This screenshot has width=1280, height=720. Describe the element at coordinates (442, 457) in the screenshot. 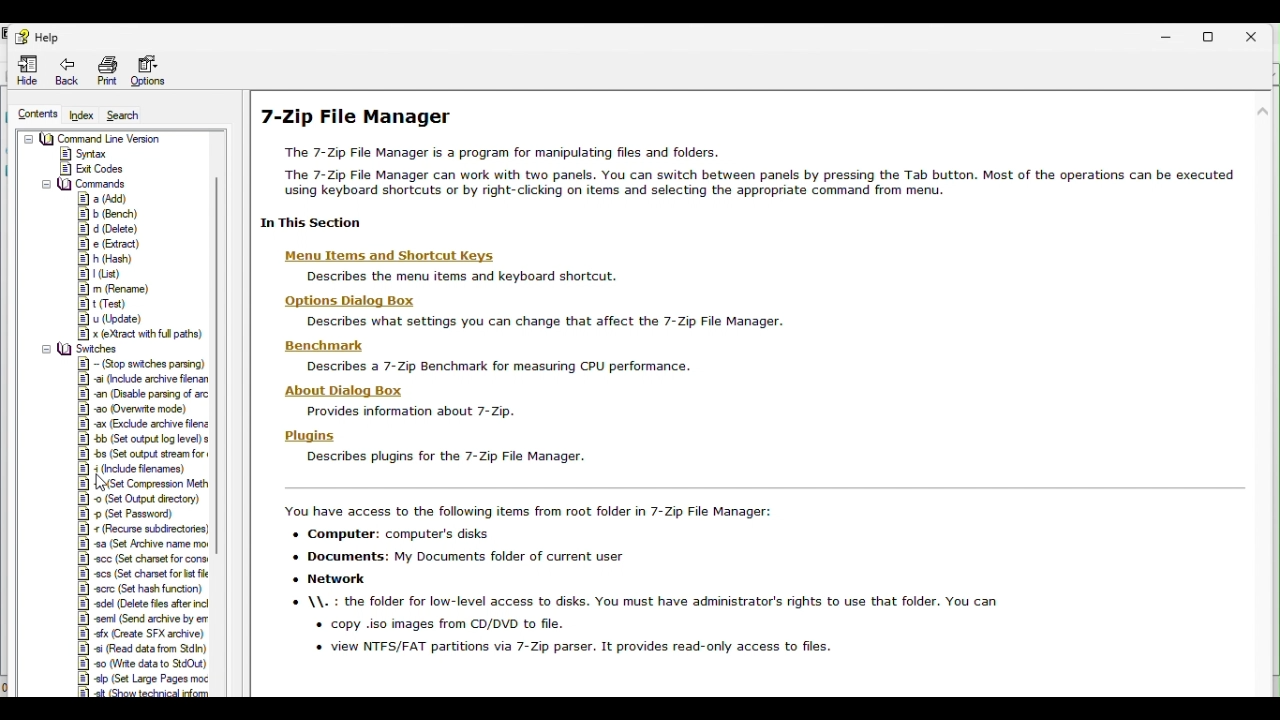

I see `description text` at that location.